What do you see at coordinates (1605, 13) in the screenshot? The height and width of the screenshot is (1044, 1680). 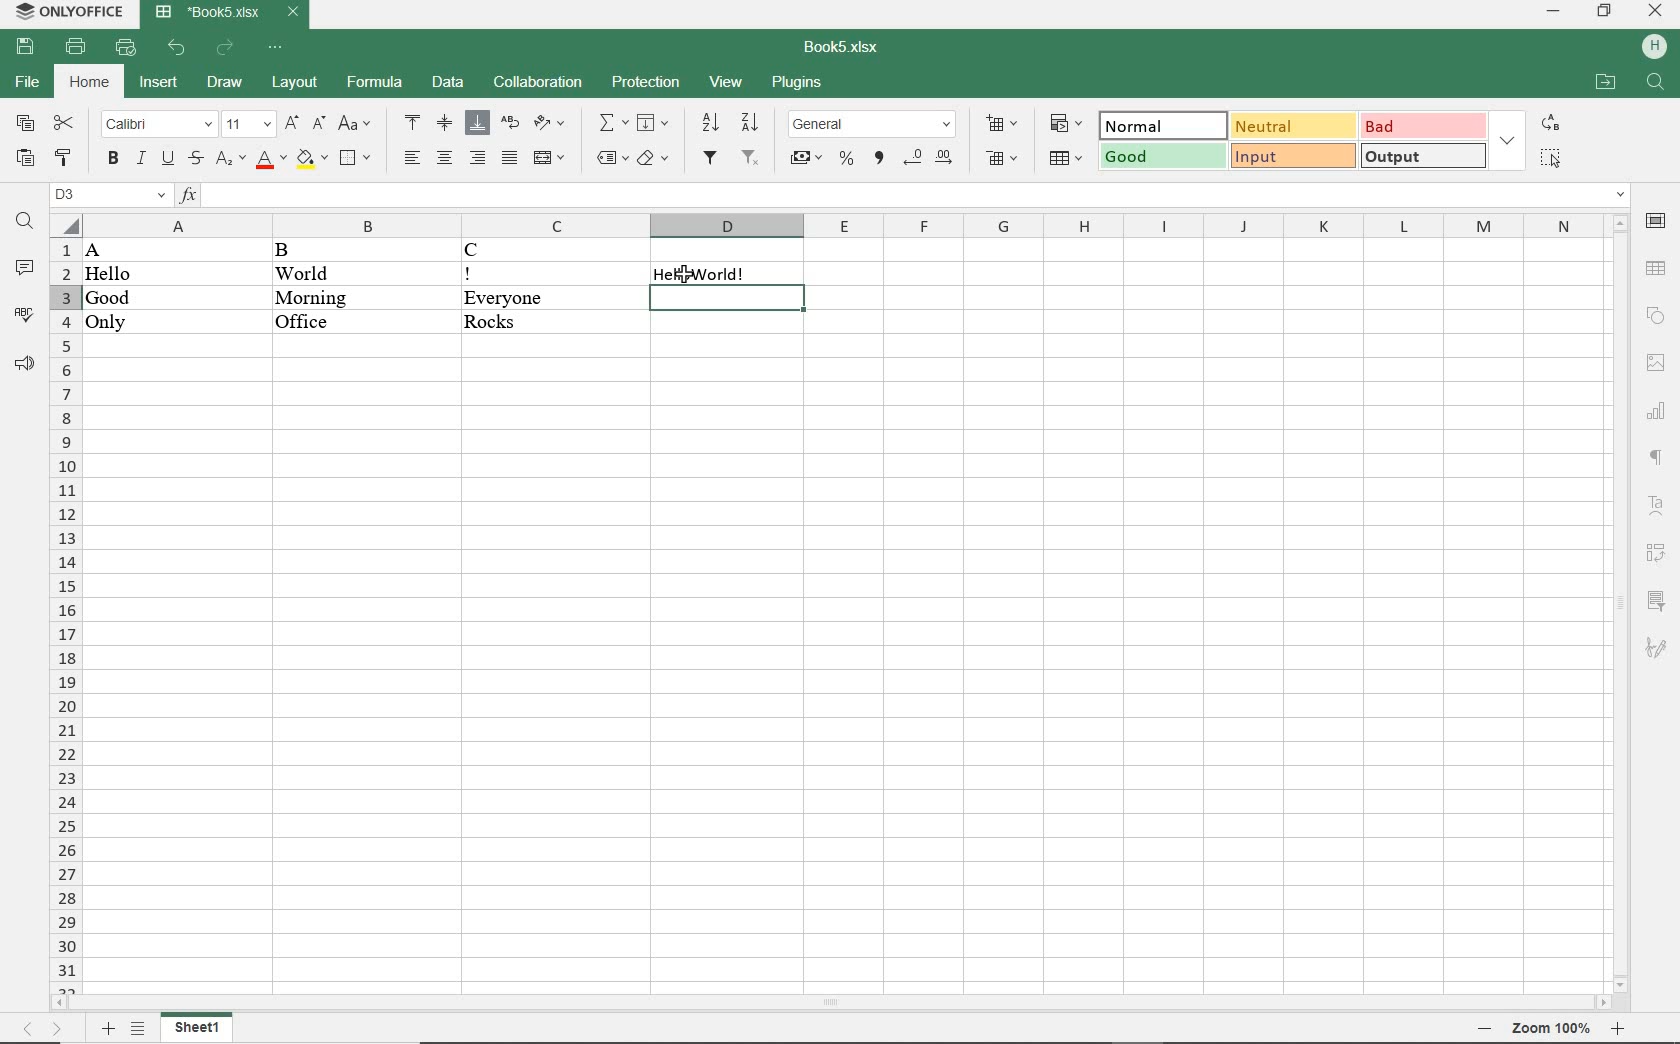 I see `RESTORE DOWN` at bounding box center [1605, 13].